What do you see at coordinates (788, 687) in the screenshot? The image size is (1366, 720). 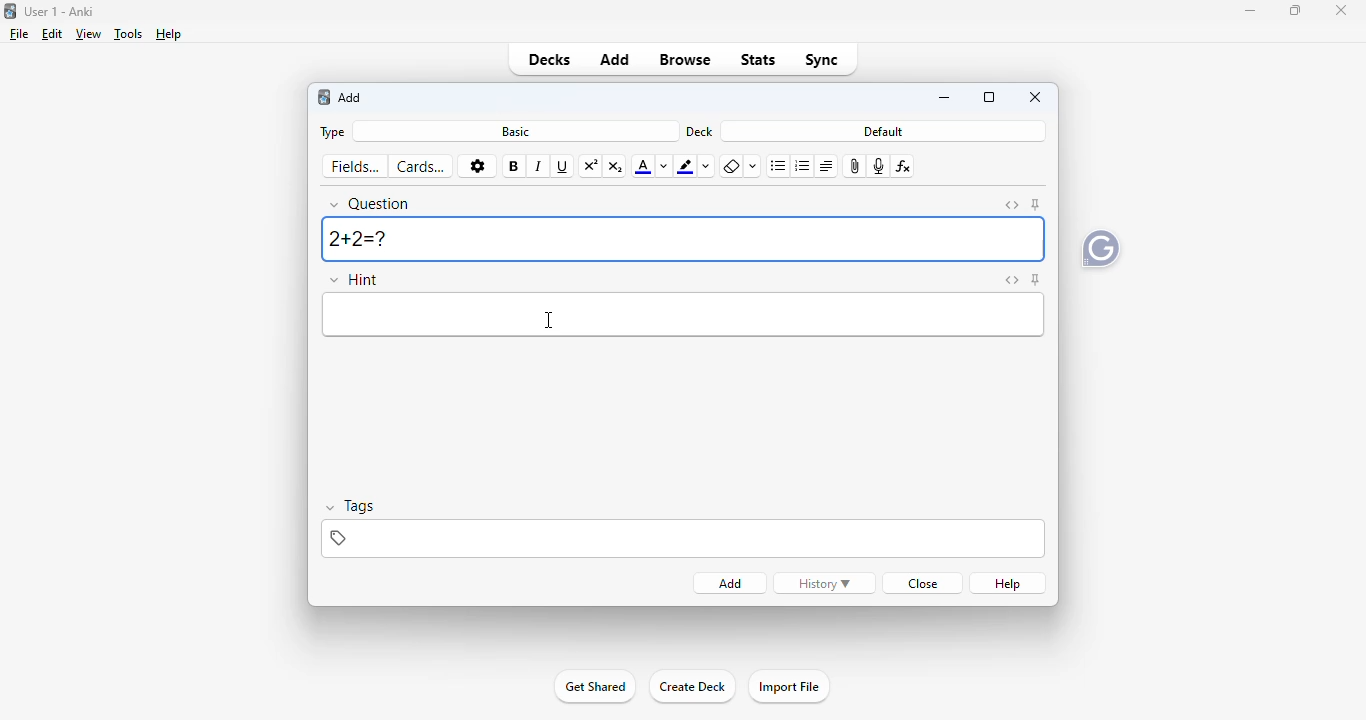 I see `import file` at bounding box center [788, 687].